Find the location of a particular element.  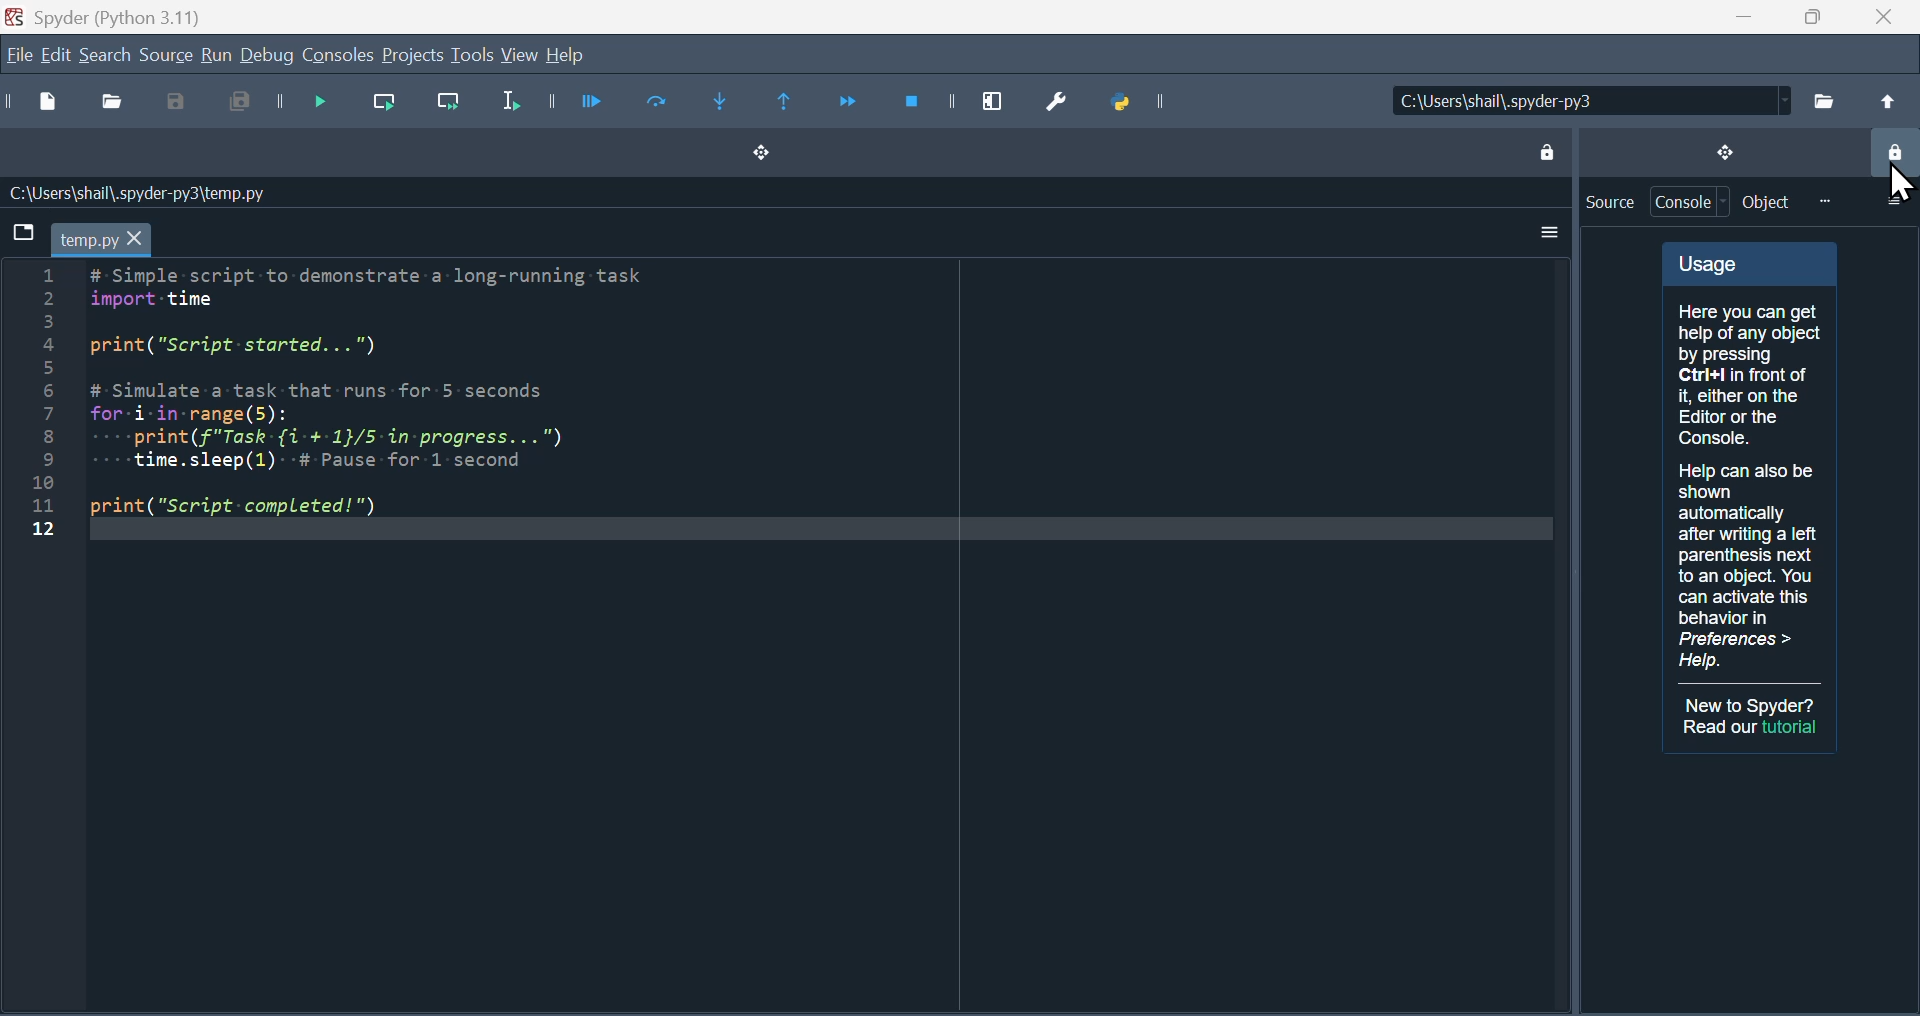

New file is located at coordinates (52, 105).